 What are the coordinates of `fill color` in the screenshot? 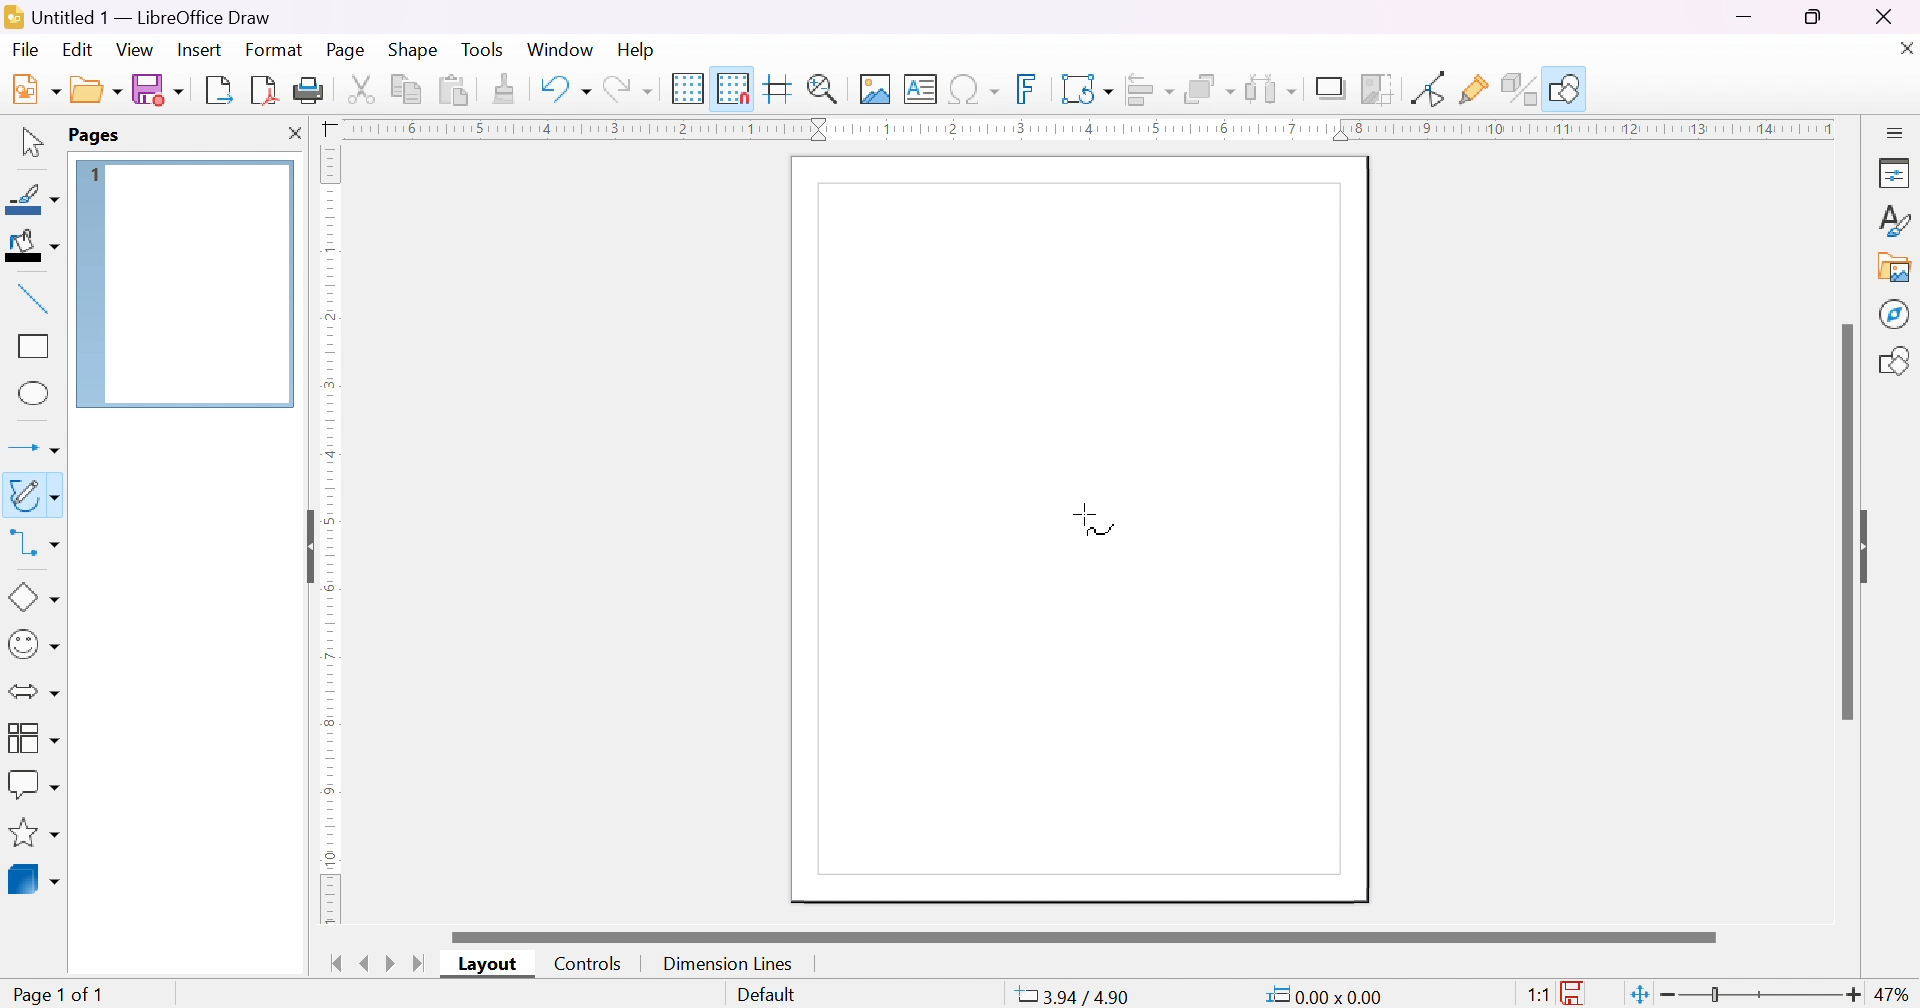 It's located at (30, 244).